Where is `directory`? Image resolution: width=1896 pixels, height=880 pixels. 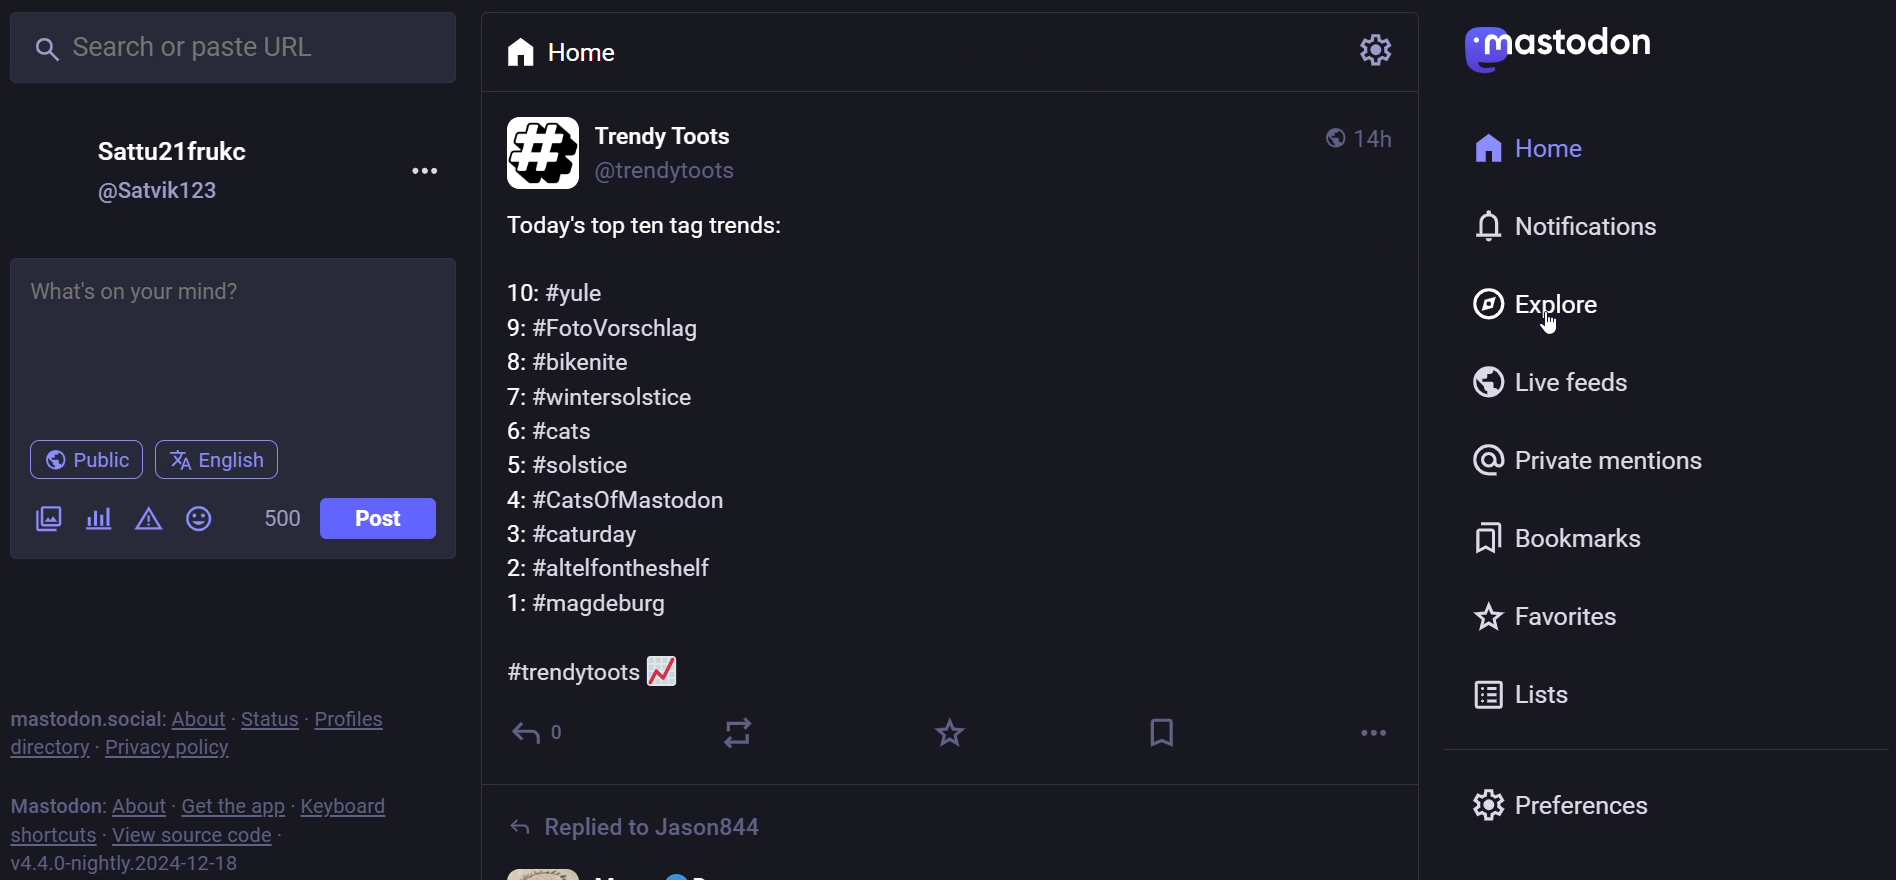 directory is located at coordinates (44, 750).